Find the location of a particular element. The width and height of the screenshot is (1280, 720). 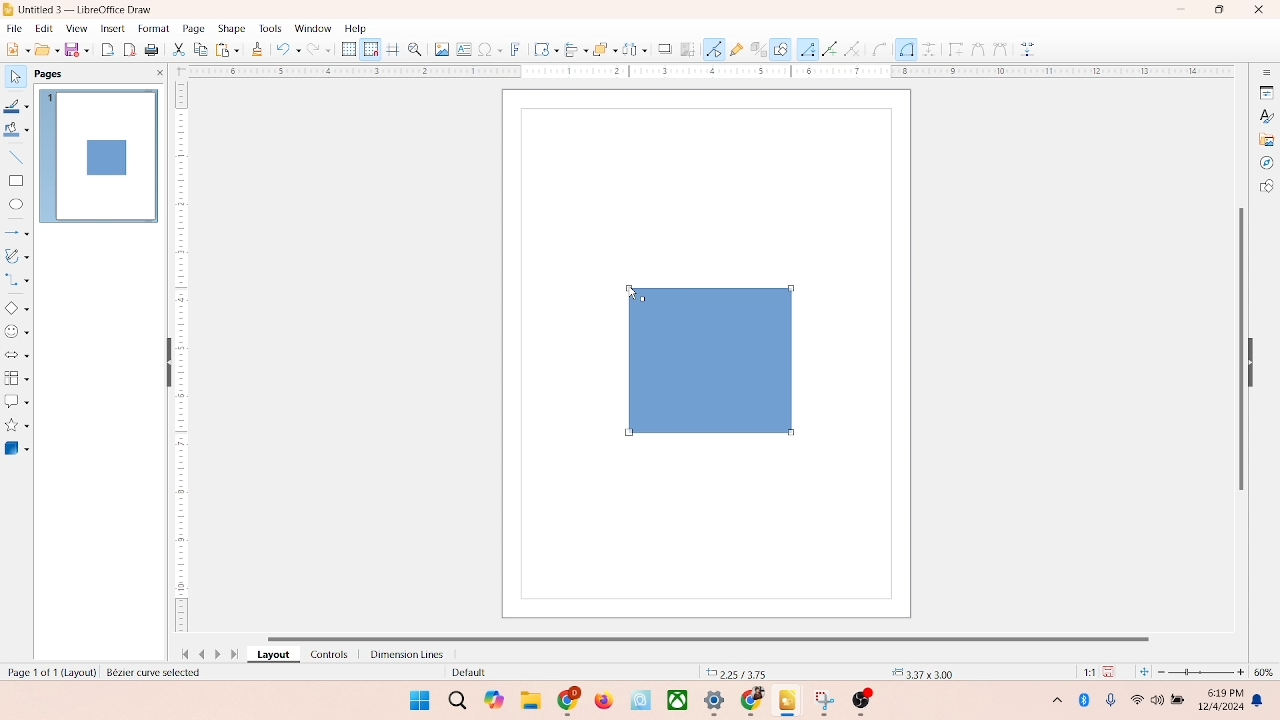

scale bar is located at coordinates (181, 360).